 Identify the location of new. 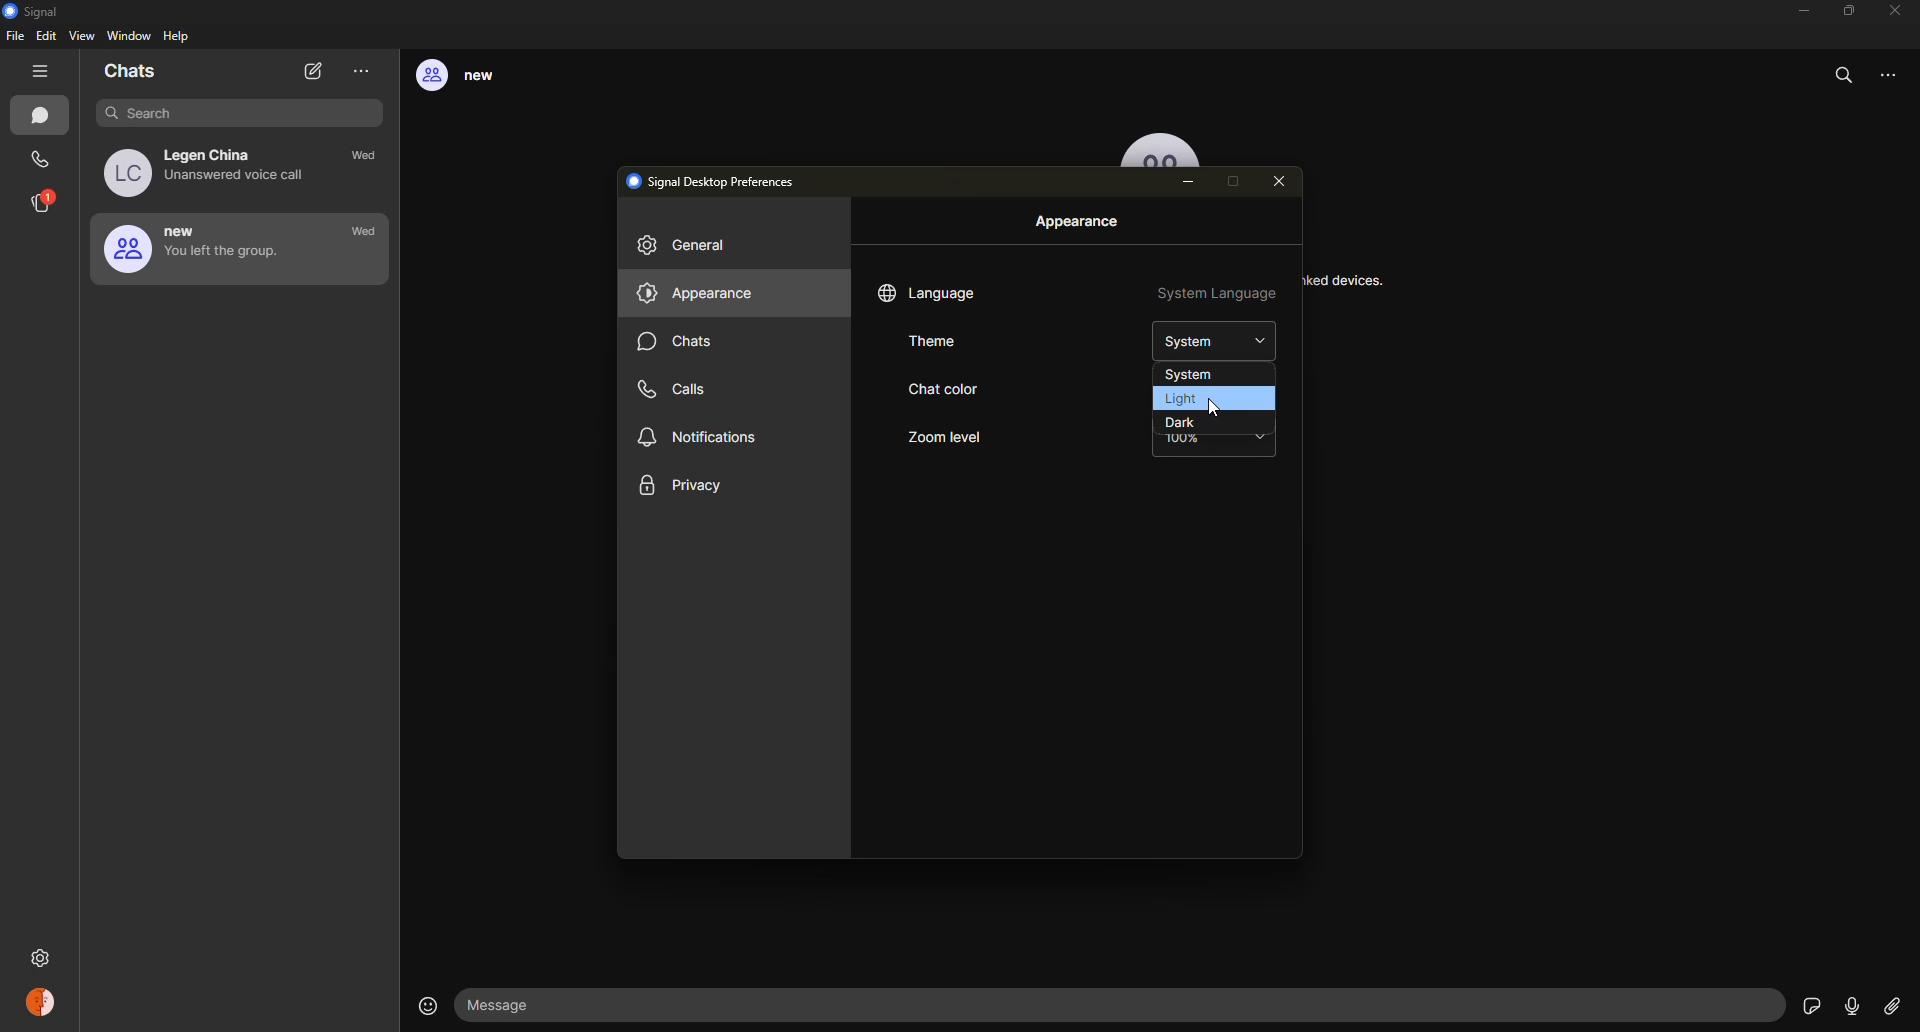
(199, 248).